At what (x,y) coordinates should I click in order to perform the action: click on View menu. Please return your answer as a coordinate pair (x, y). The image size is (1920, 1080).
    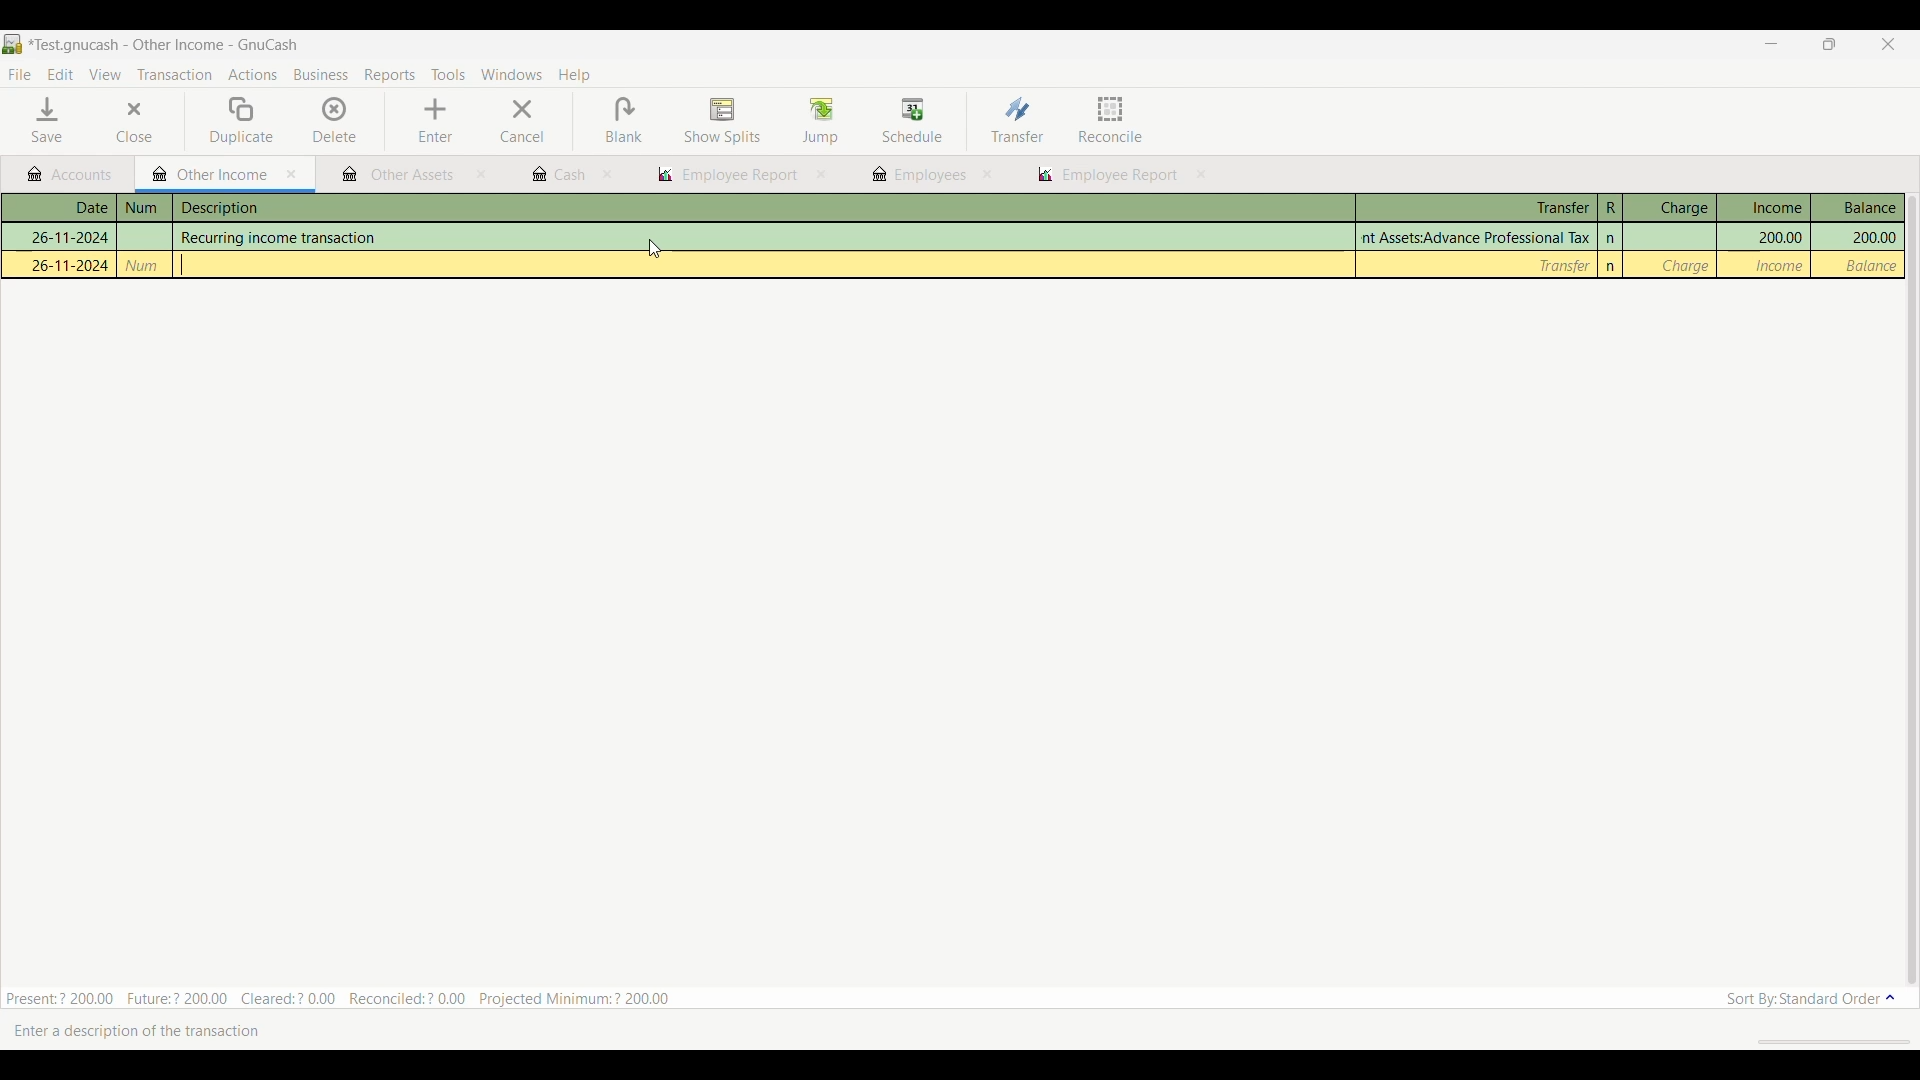
    Looking at the image, I should click on (104, 75).